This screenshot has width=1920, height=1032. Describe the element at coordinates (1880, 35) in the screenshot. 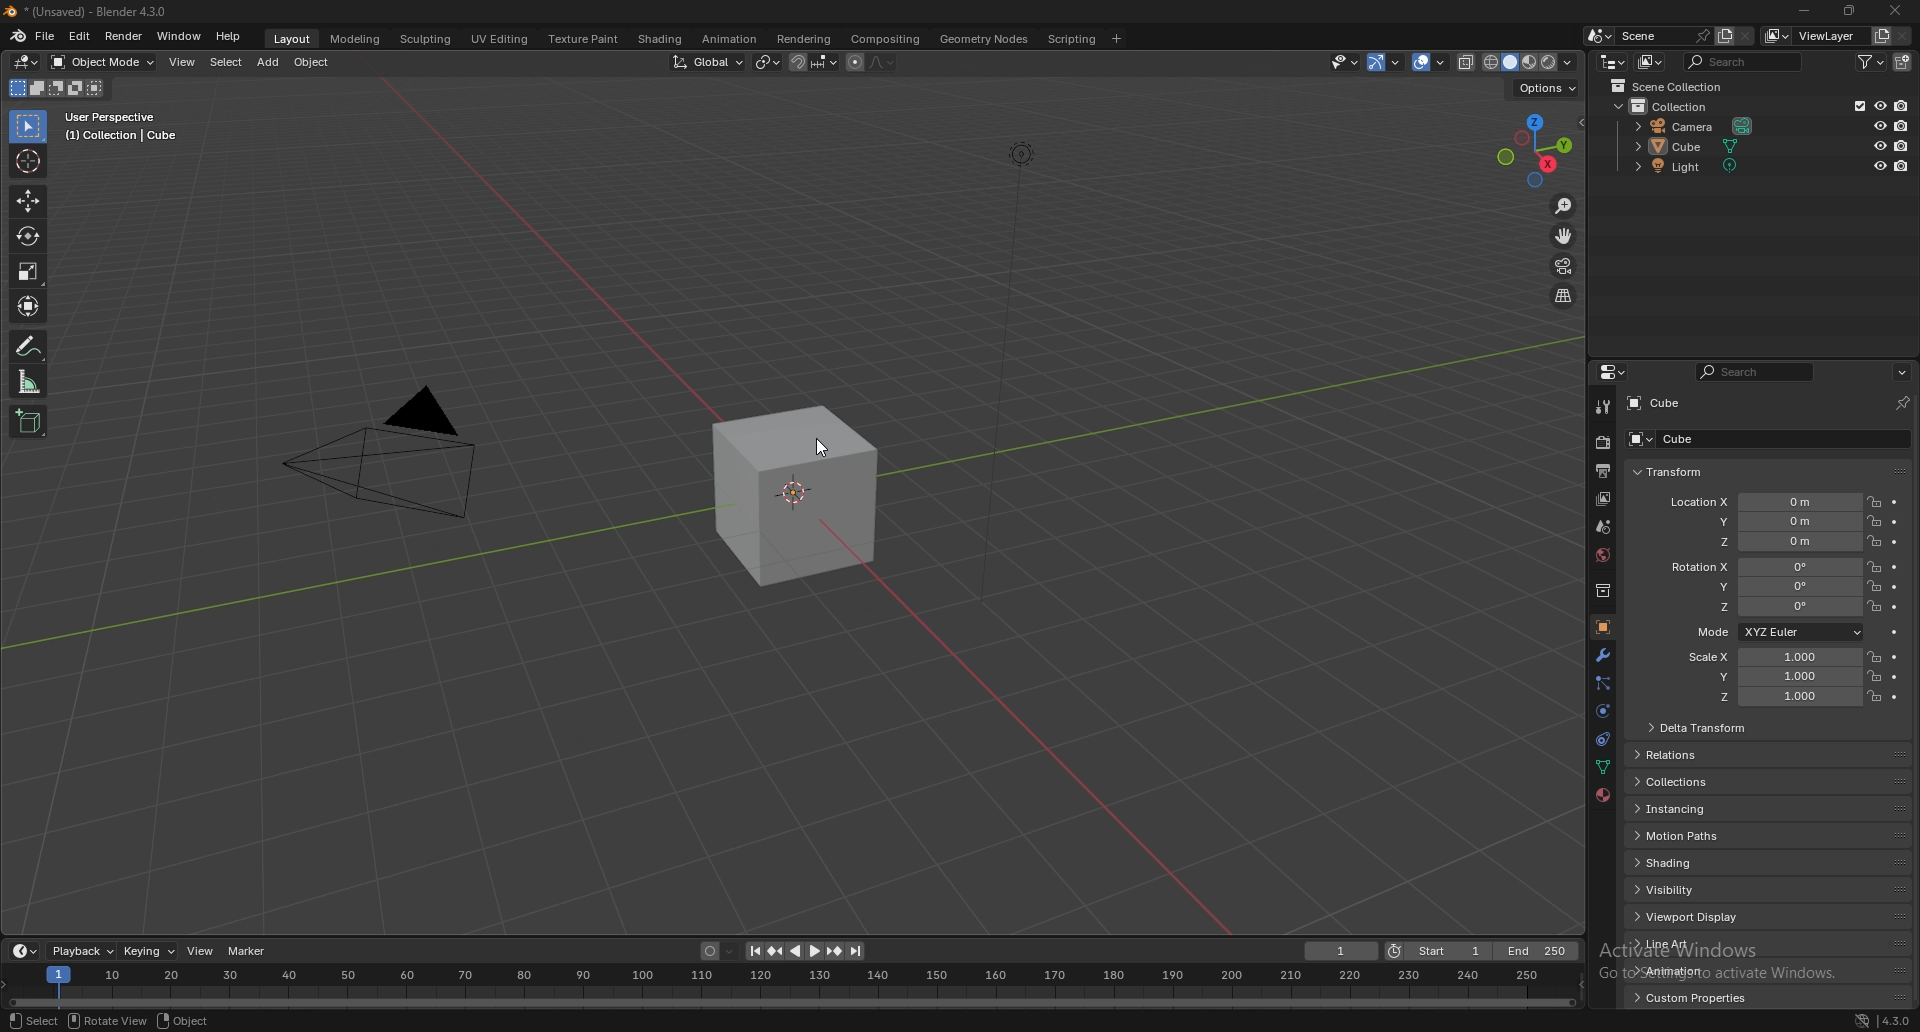

I see `add view layer` at that location.